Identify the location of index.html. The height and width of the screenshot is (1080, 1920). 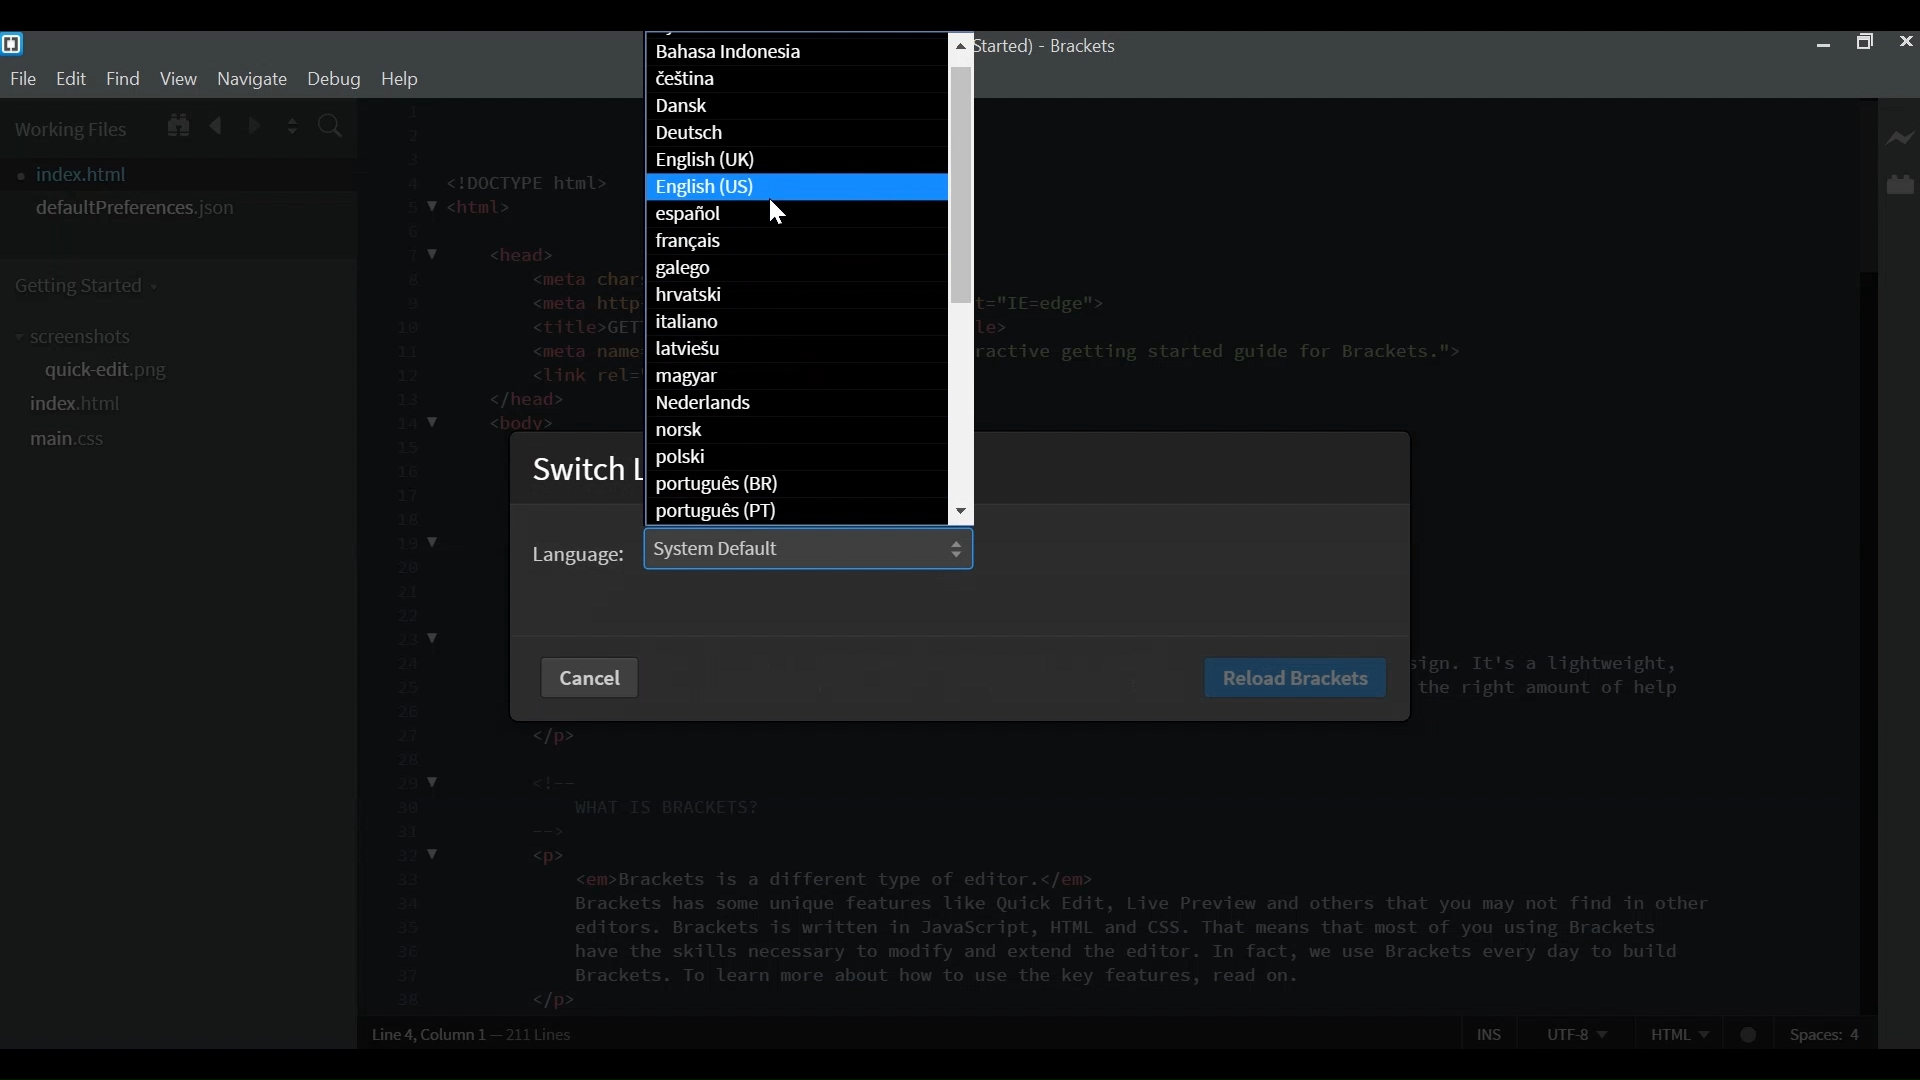
(184, 174).